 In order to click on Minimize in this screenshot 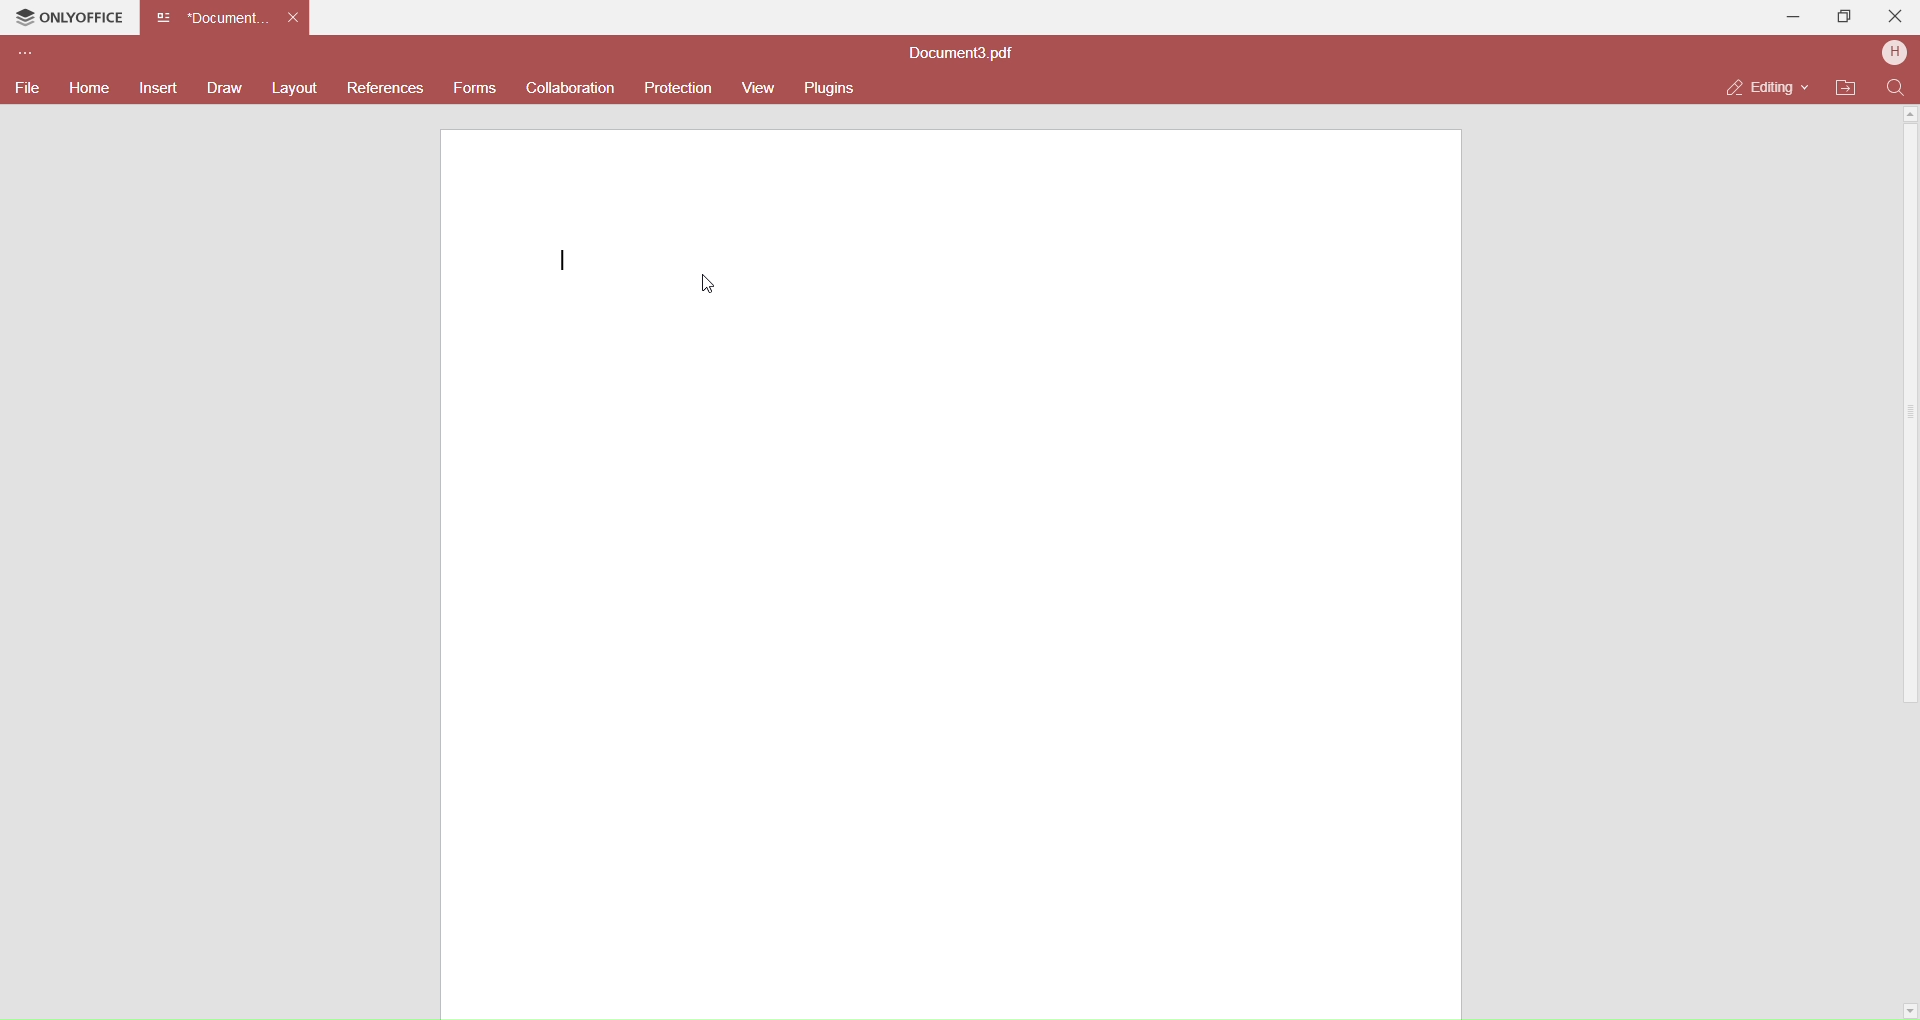, I will do `click(1794, 17)`.